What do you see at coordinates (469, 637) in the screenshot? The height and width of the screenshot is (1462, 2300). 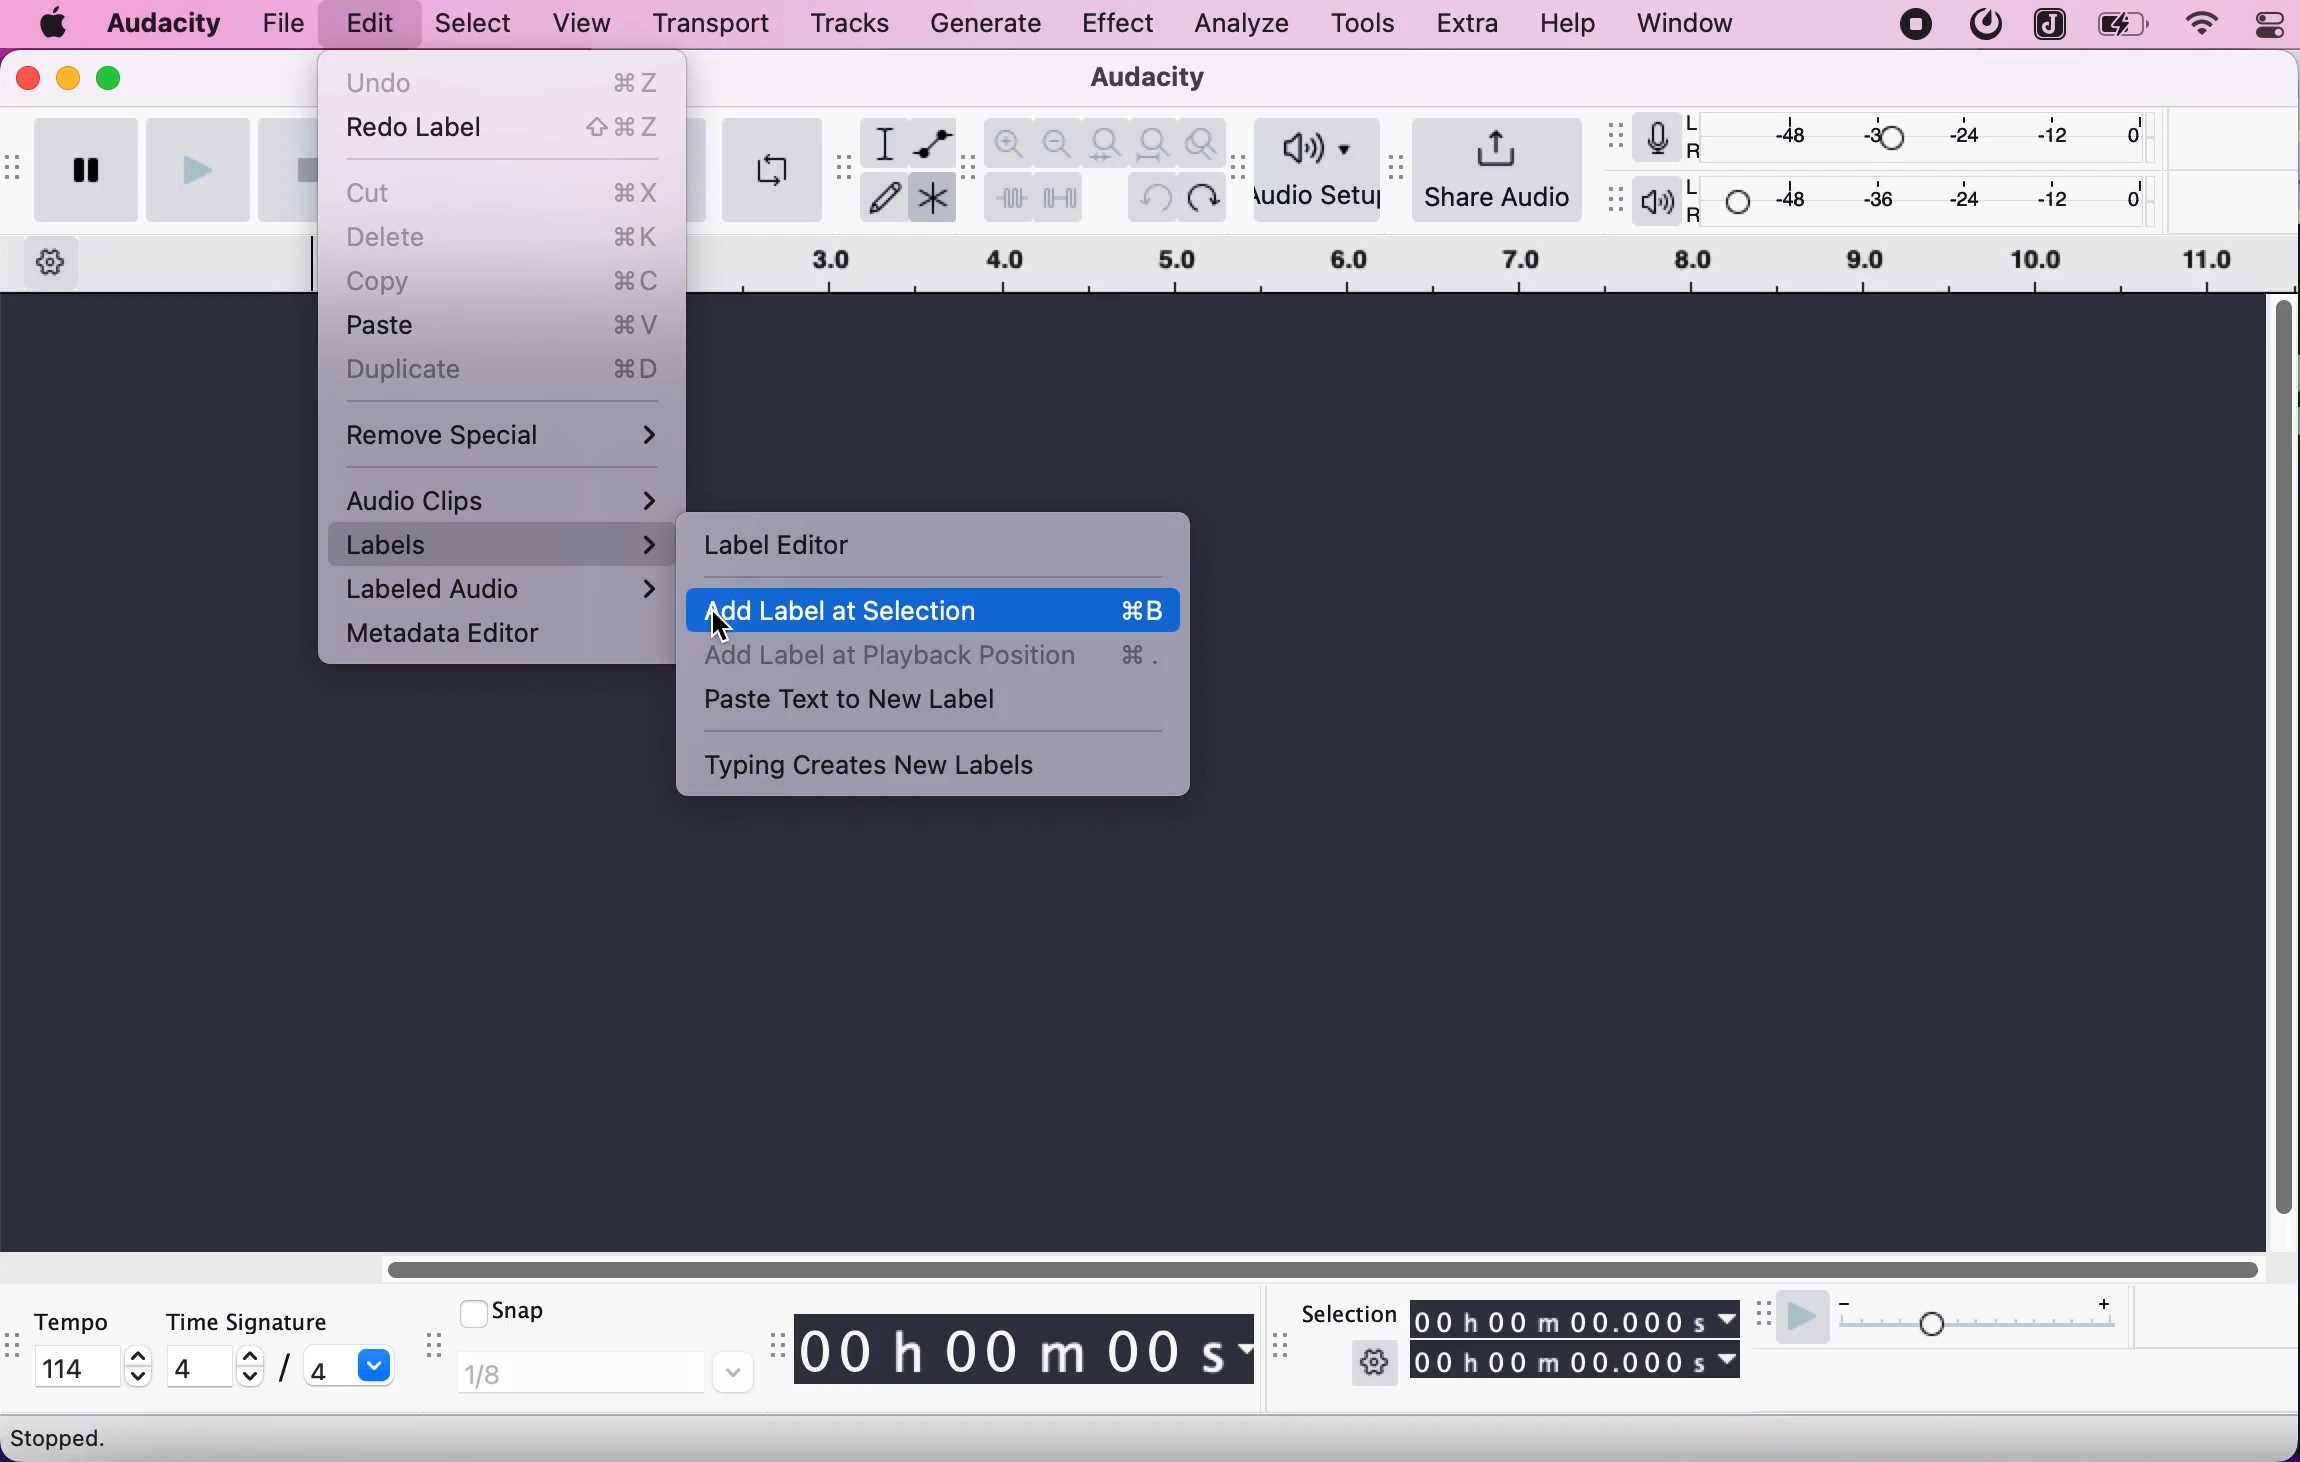 I see `metadata editor` at bounding box center [469, 637].